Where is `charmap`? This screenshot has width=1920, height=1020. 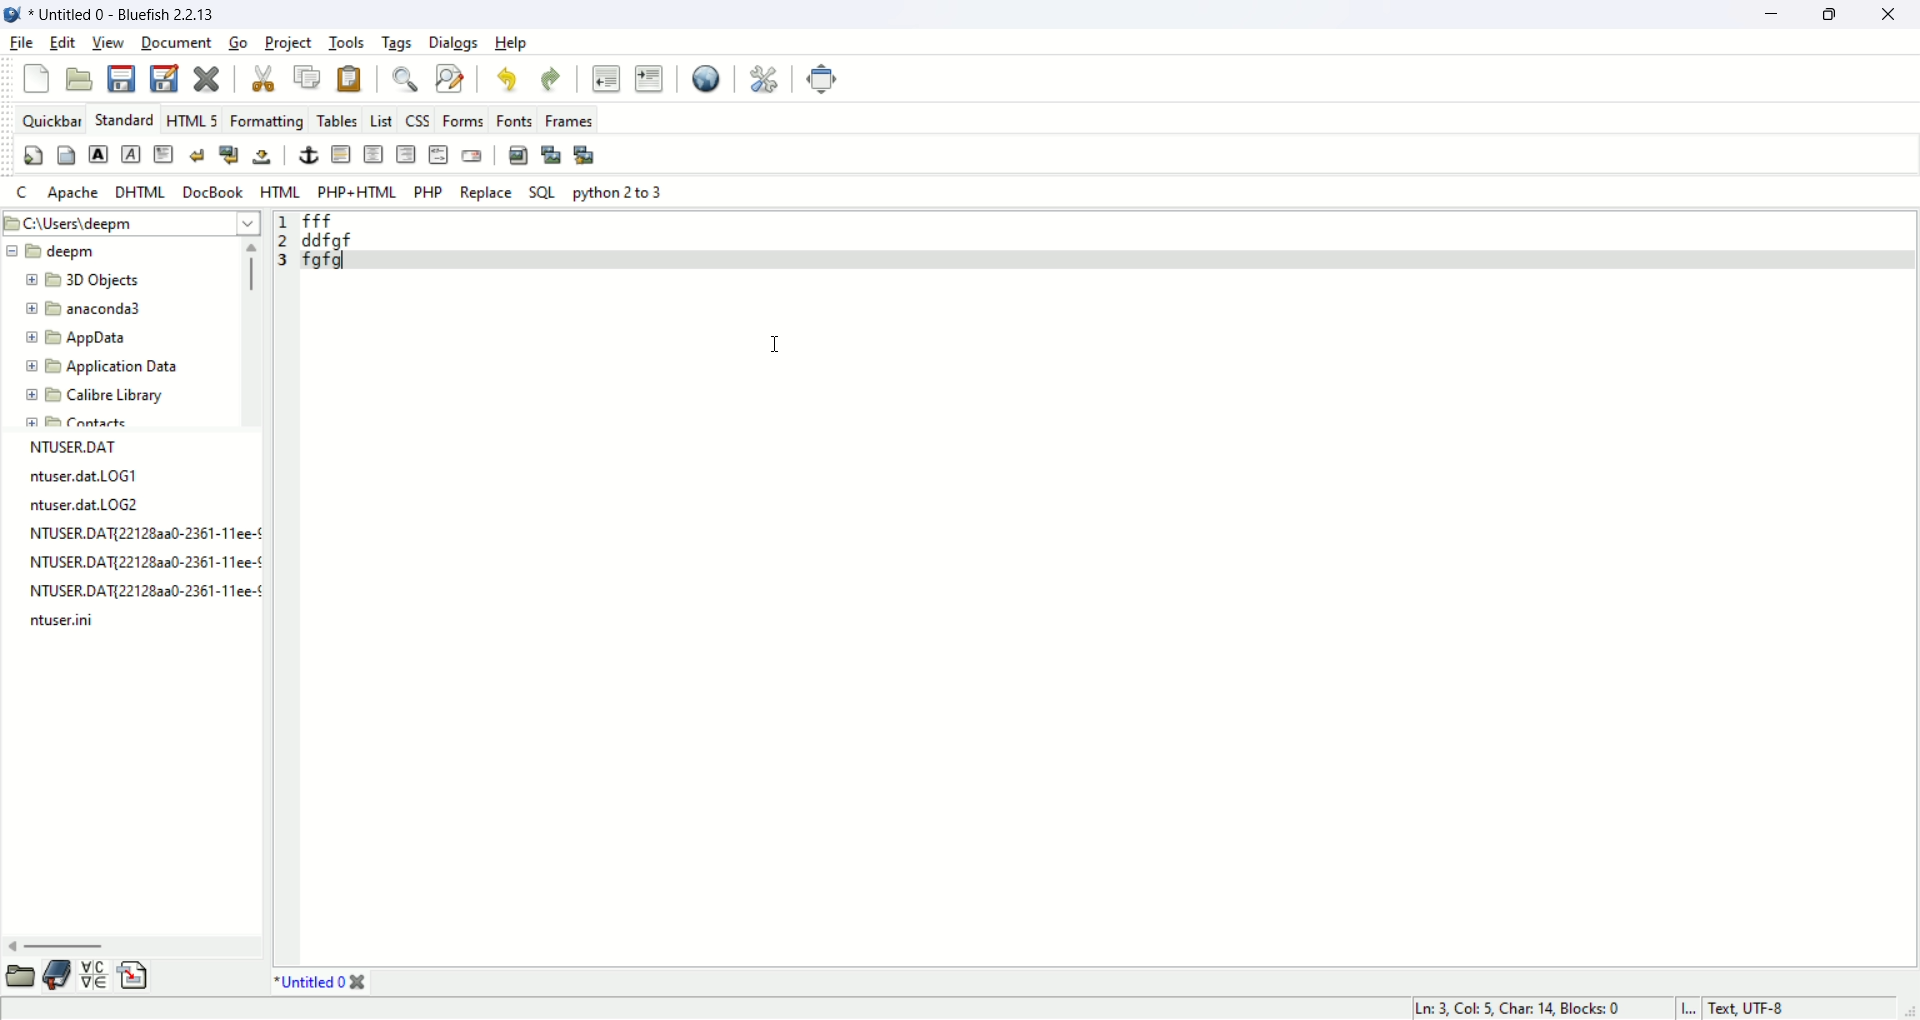 charmap is located at coordinates (95, 981).